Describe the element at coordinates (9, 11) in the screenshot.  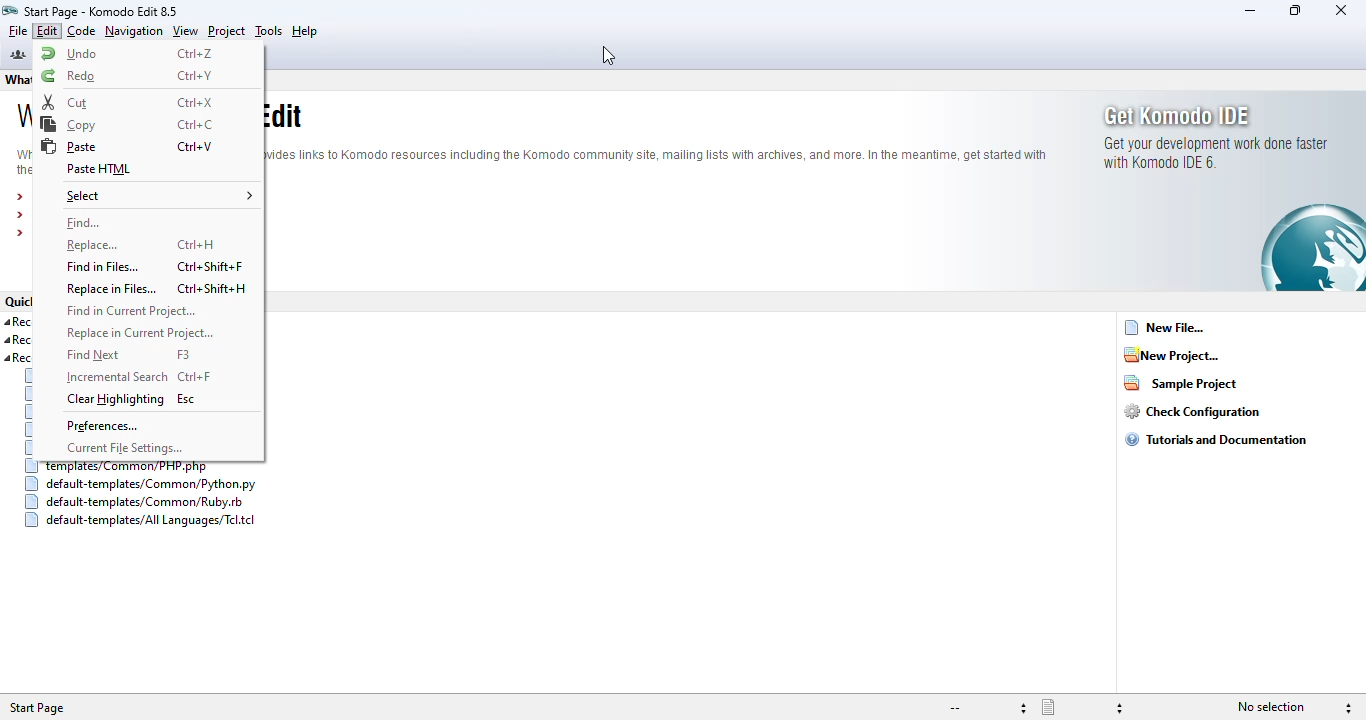
I see `logo` at that location.